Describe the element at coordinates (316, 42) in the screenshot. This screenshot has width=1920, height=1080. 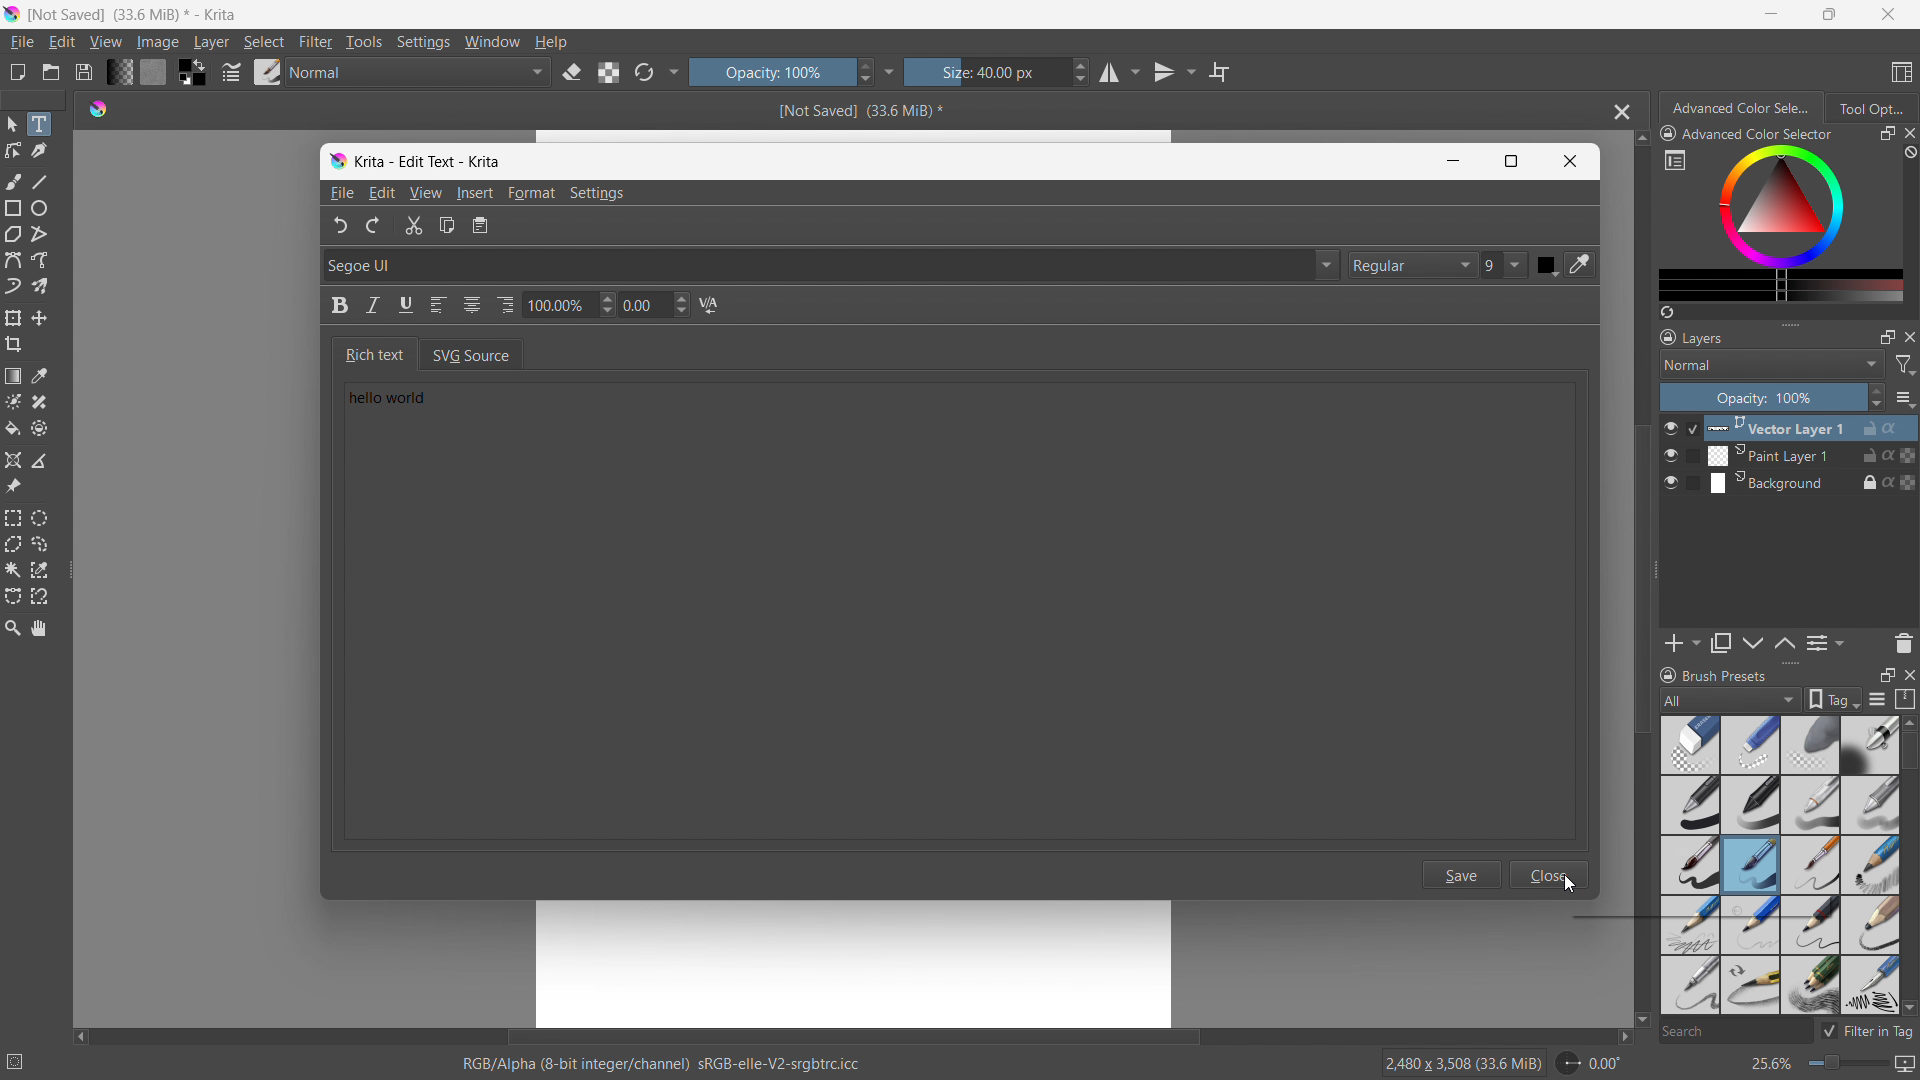
I see `filter` at that location.